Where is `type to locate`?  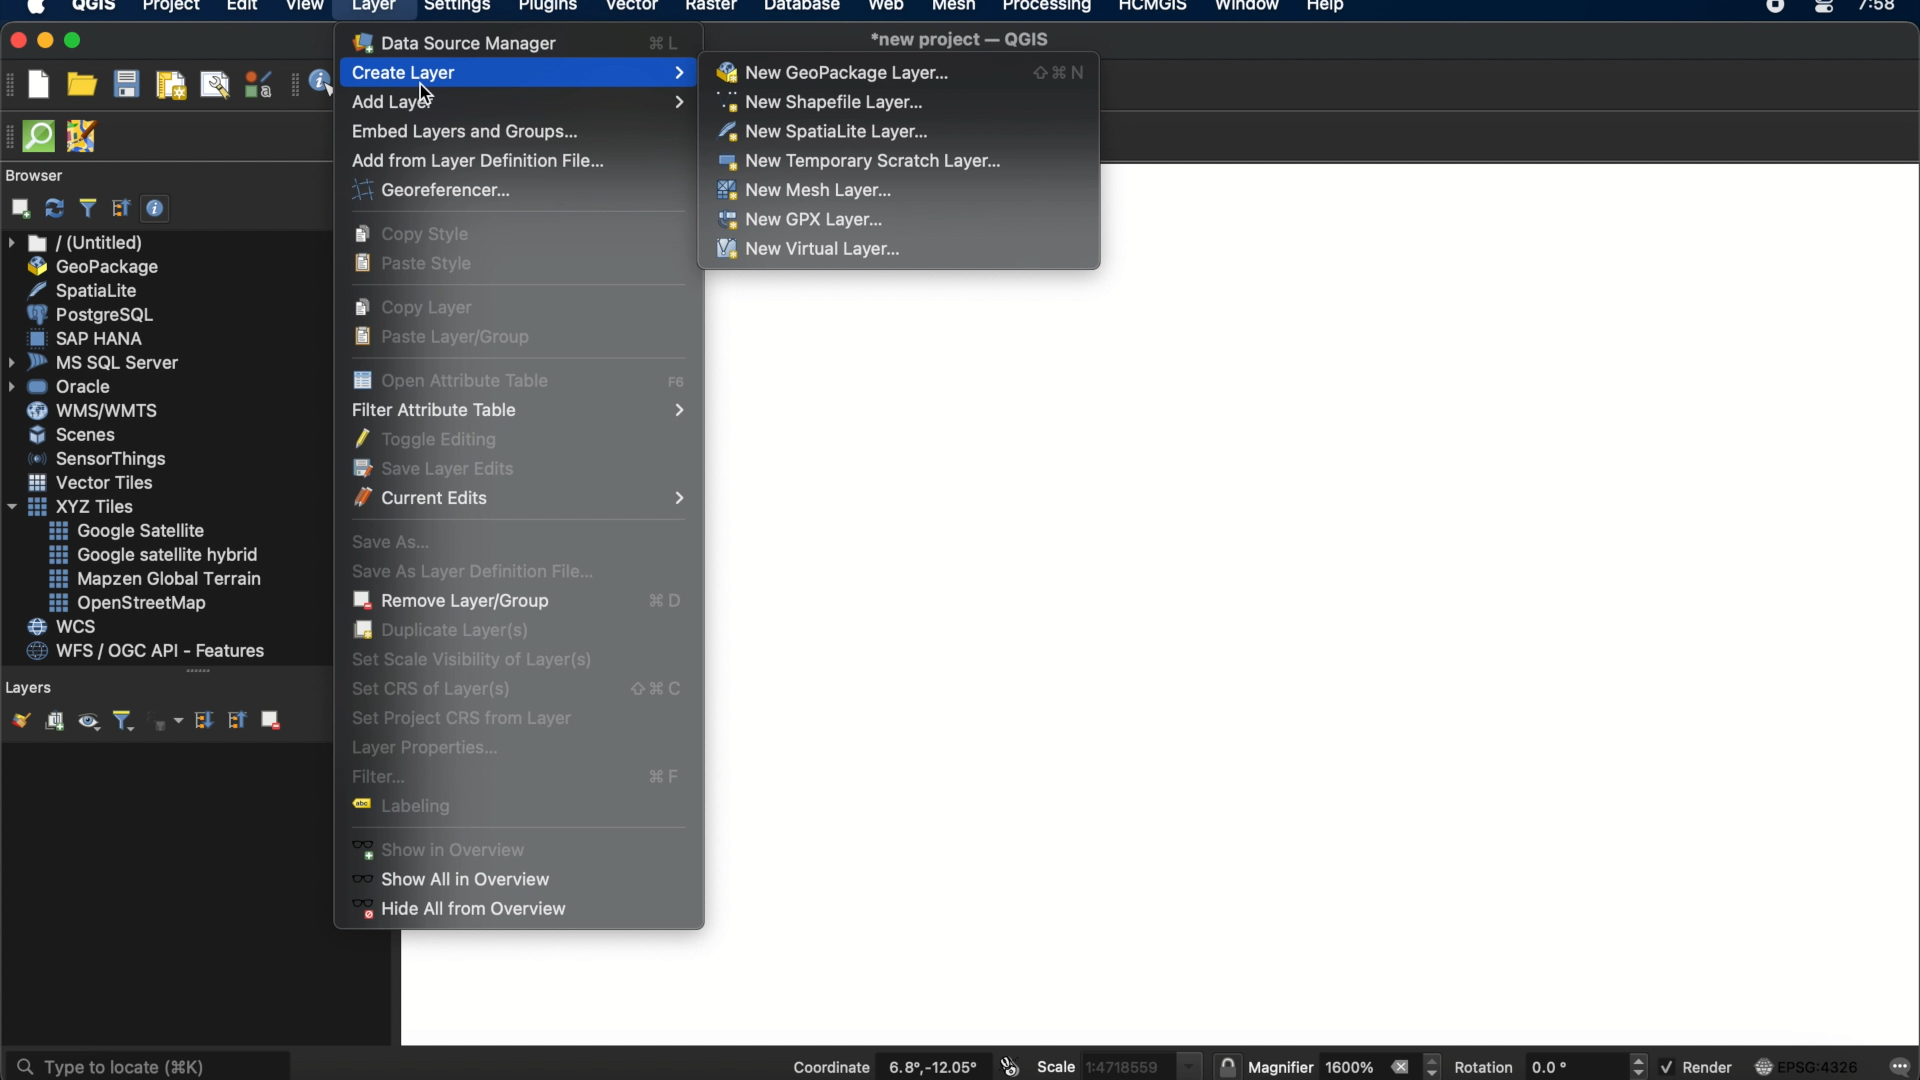 type to locate is located at coordinates (147, 1064).